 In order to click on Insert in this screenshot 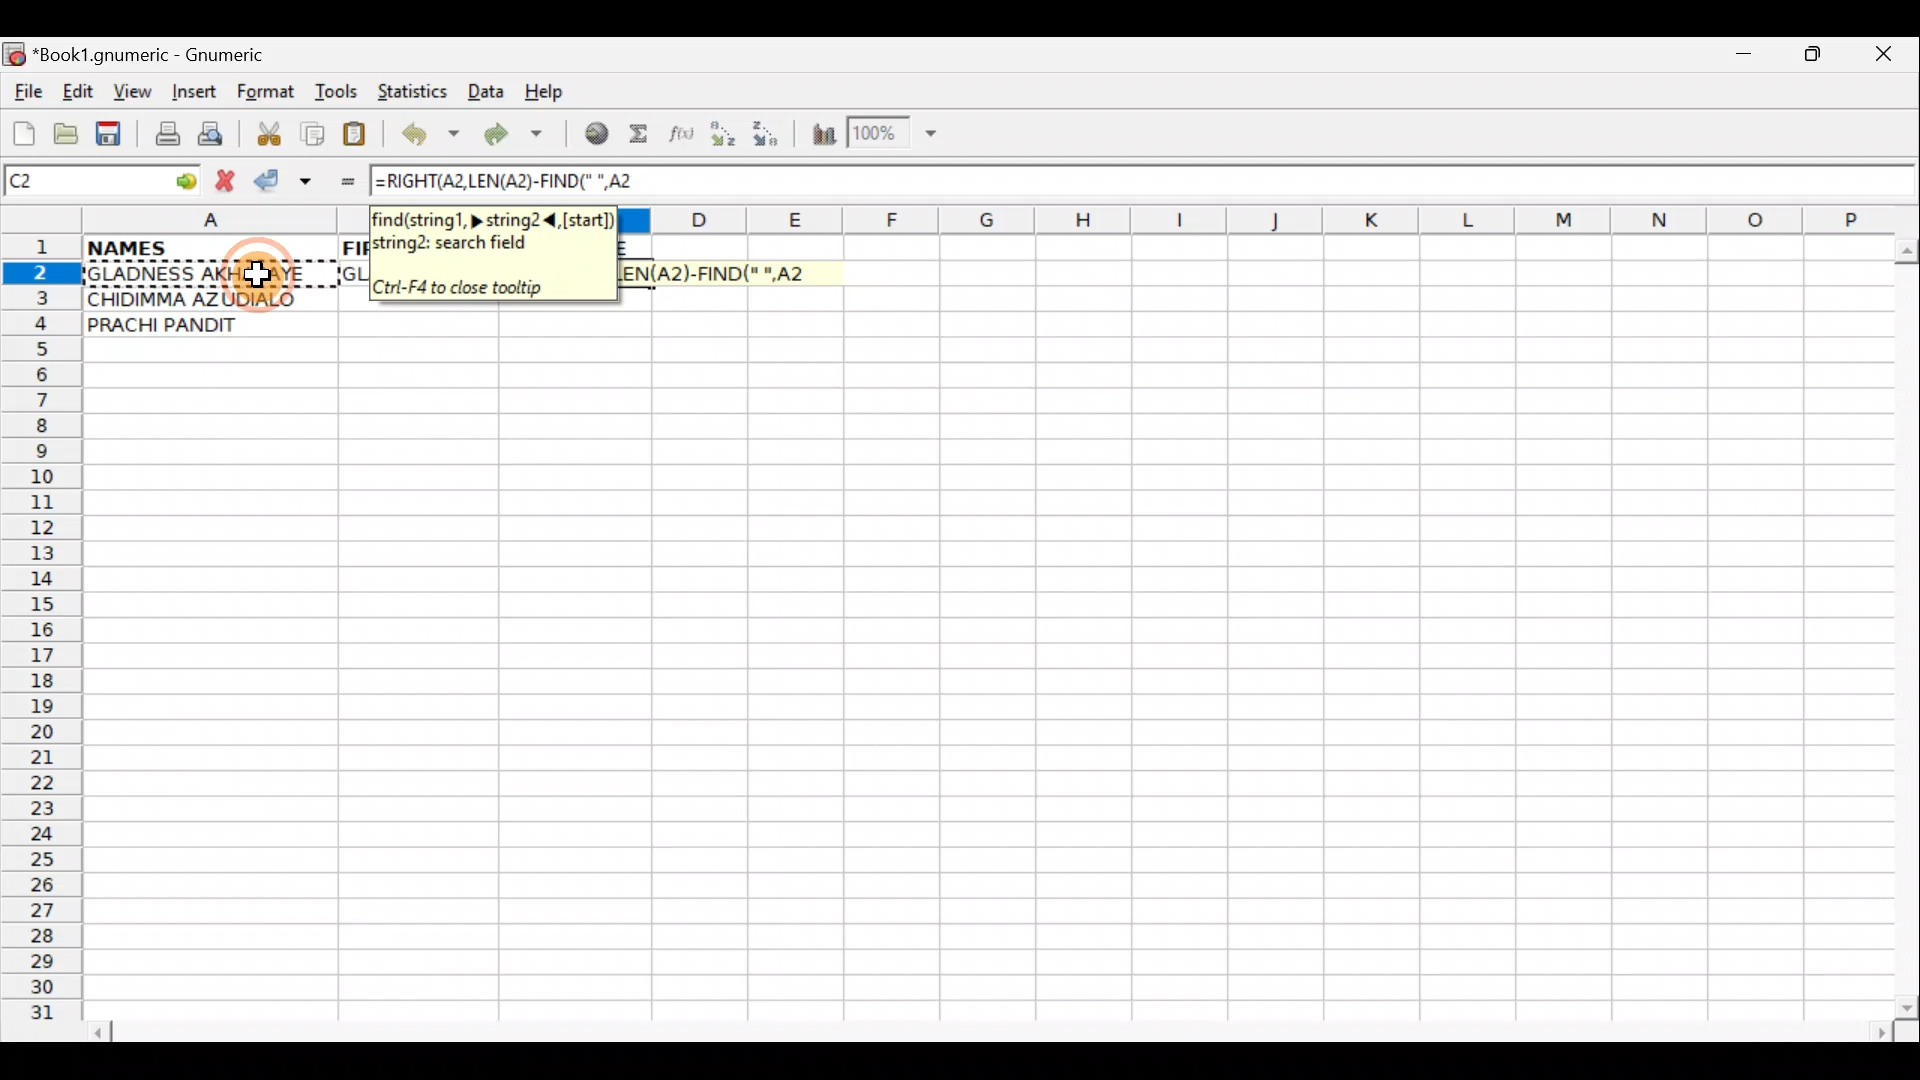, I will do `click(193, 92)`.